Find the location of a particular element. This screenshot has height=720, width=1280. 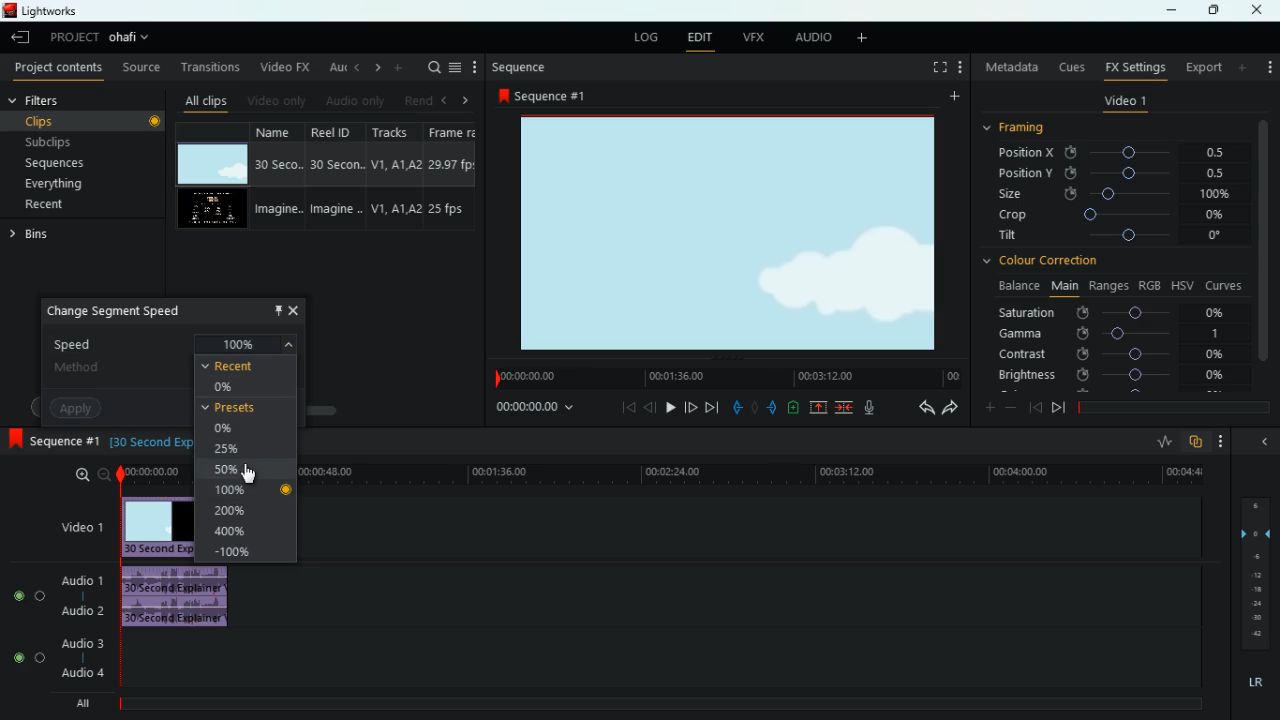

overlap is located at coordinates (1196, 443).